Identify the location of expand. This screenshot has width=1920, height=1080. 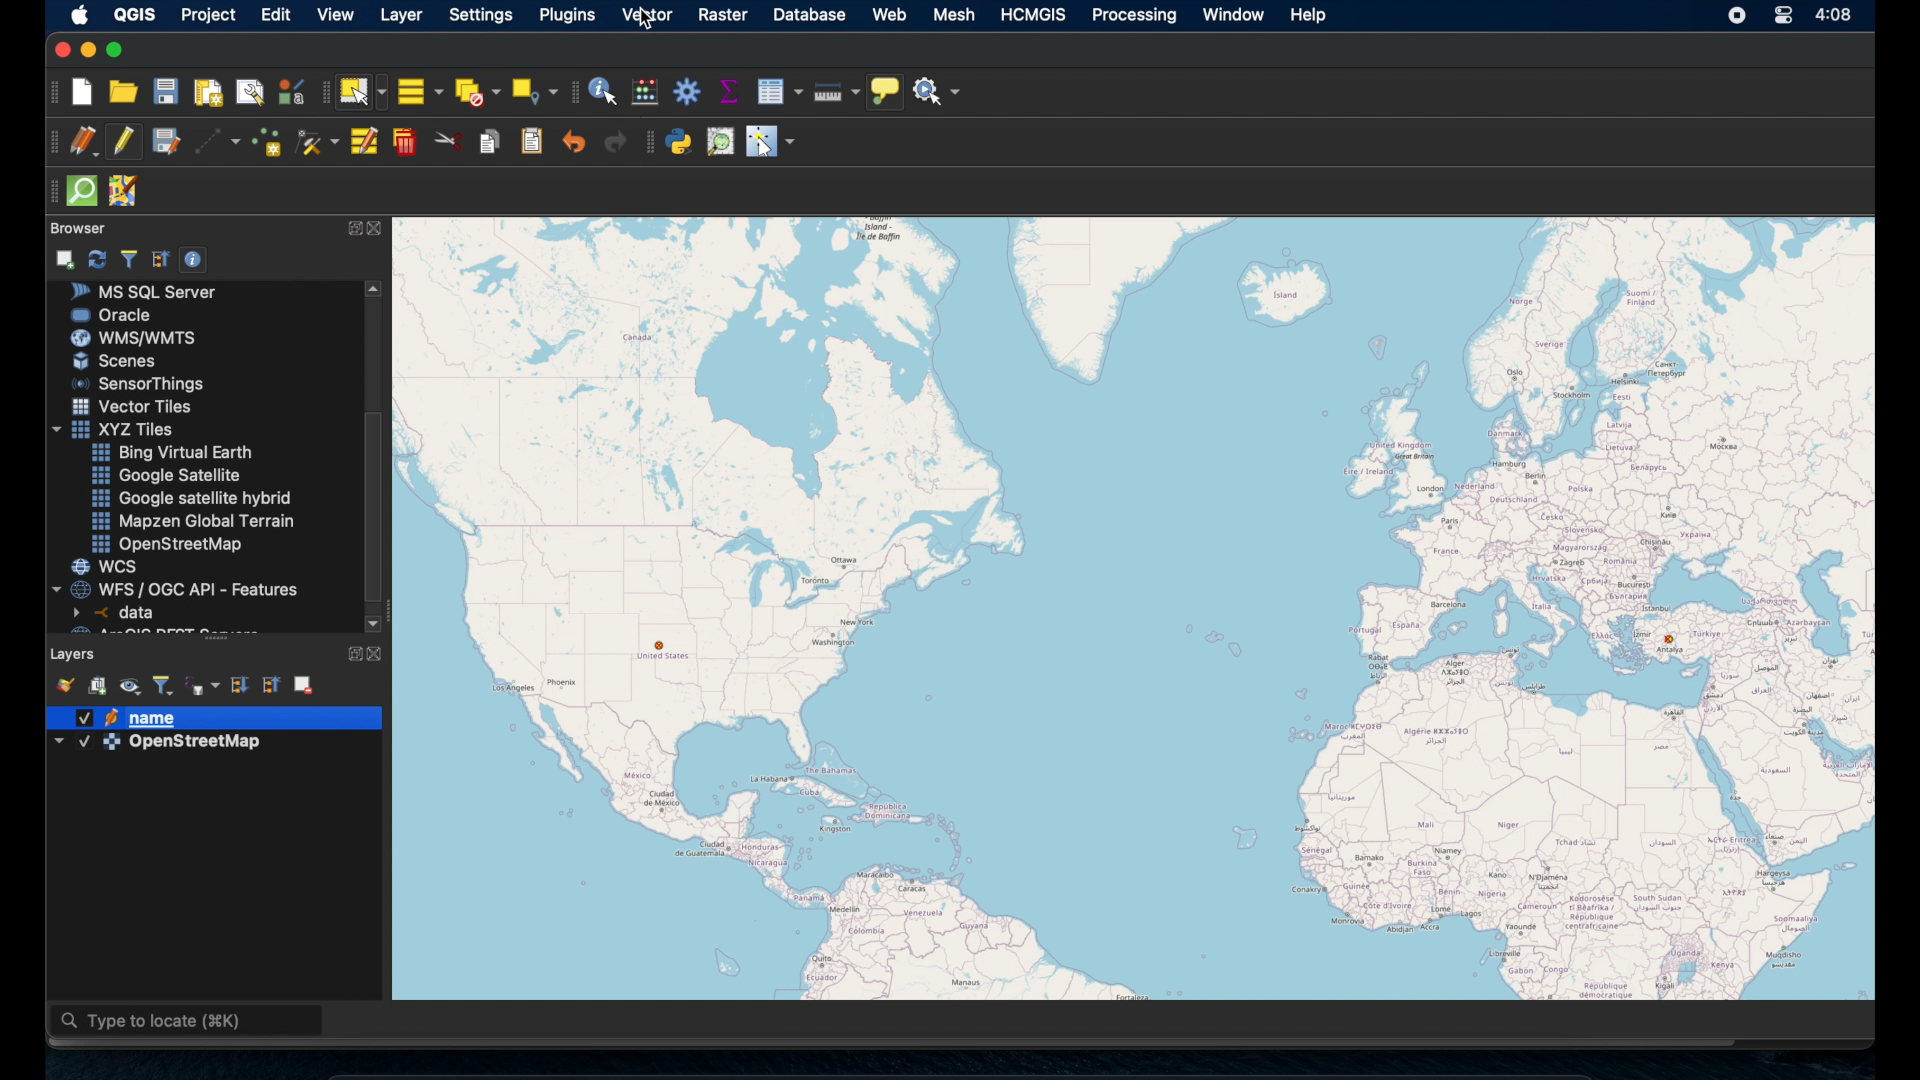
(350, 651).